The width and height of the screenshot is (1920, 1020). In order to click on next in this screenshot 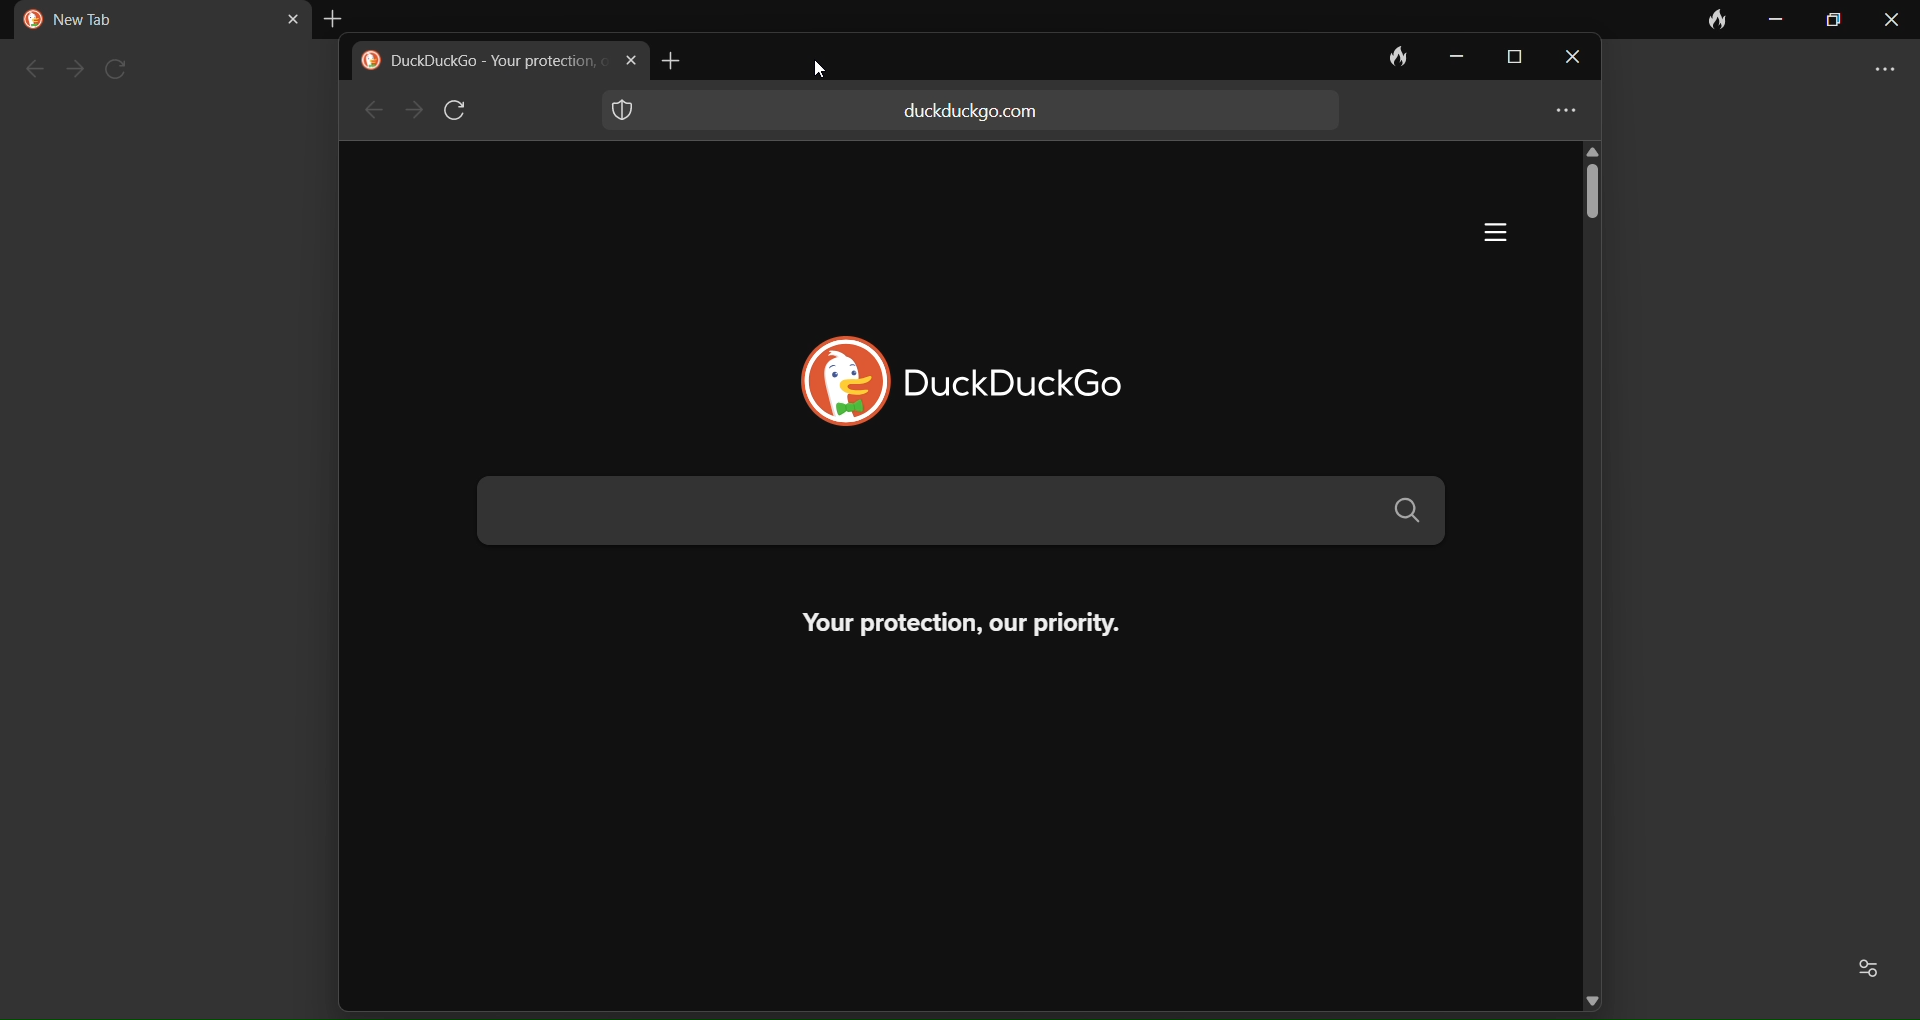, I will do `click(73, 70)`.